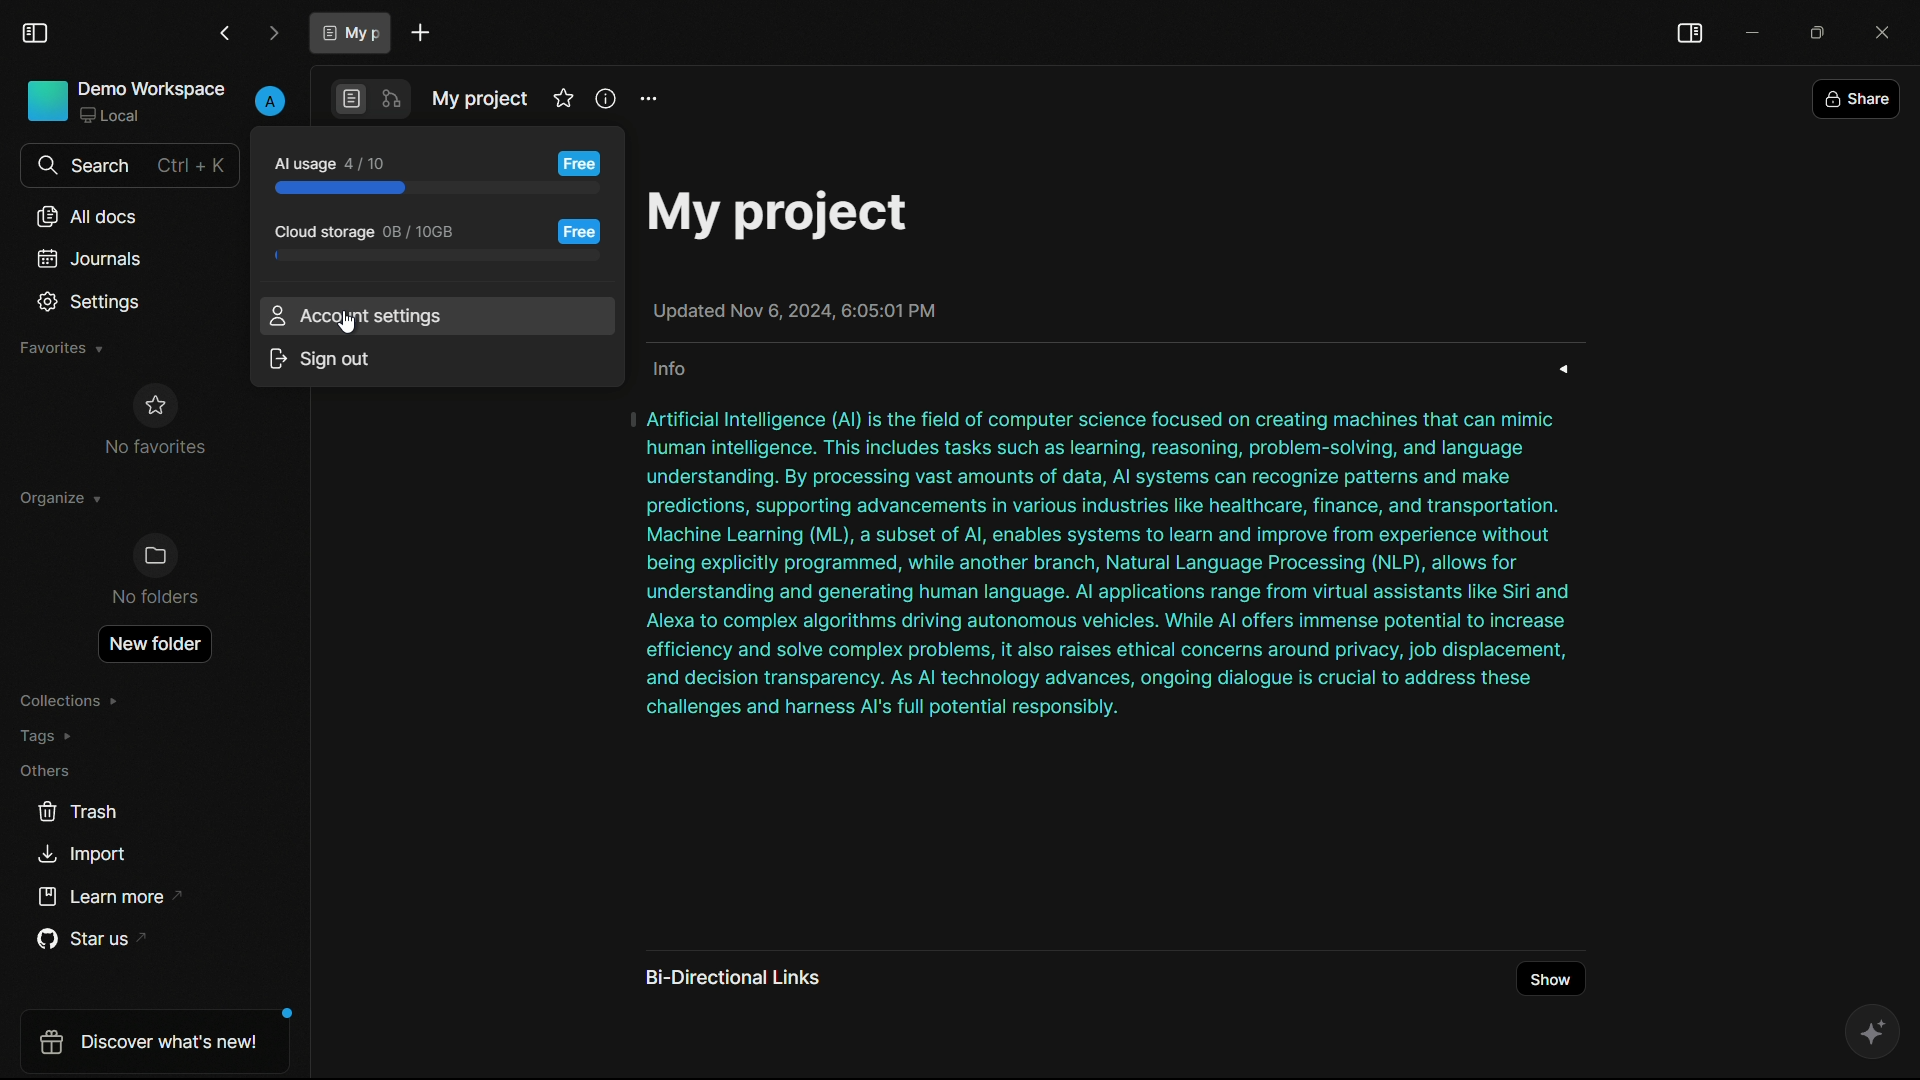  I want to click on new folder, so click(155, 644).